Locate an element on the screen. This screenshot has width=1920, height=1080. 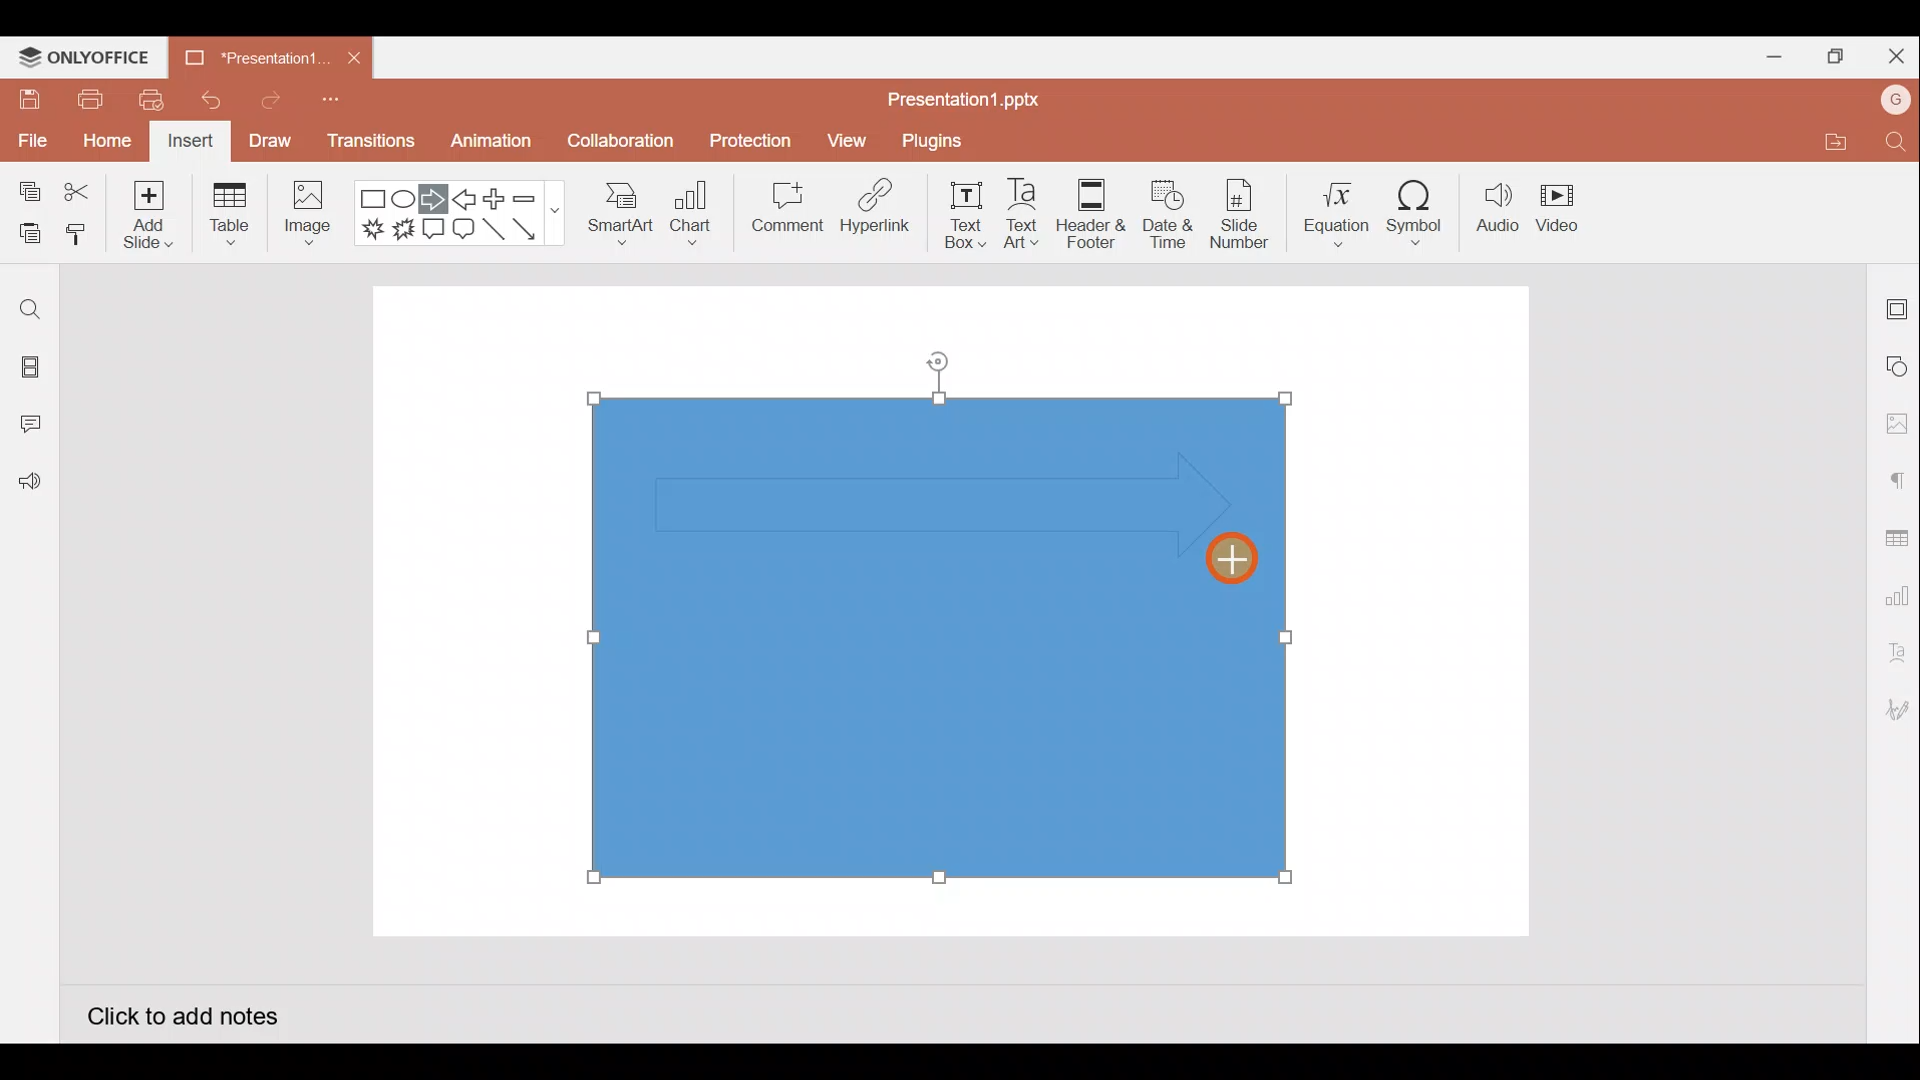
Home is located at coordinates (107, 143).